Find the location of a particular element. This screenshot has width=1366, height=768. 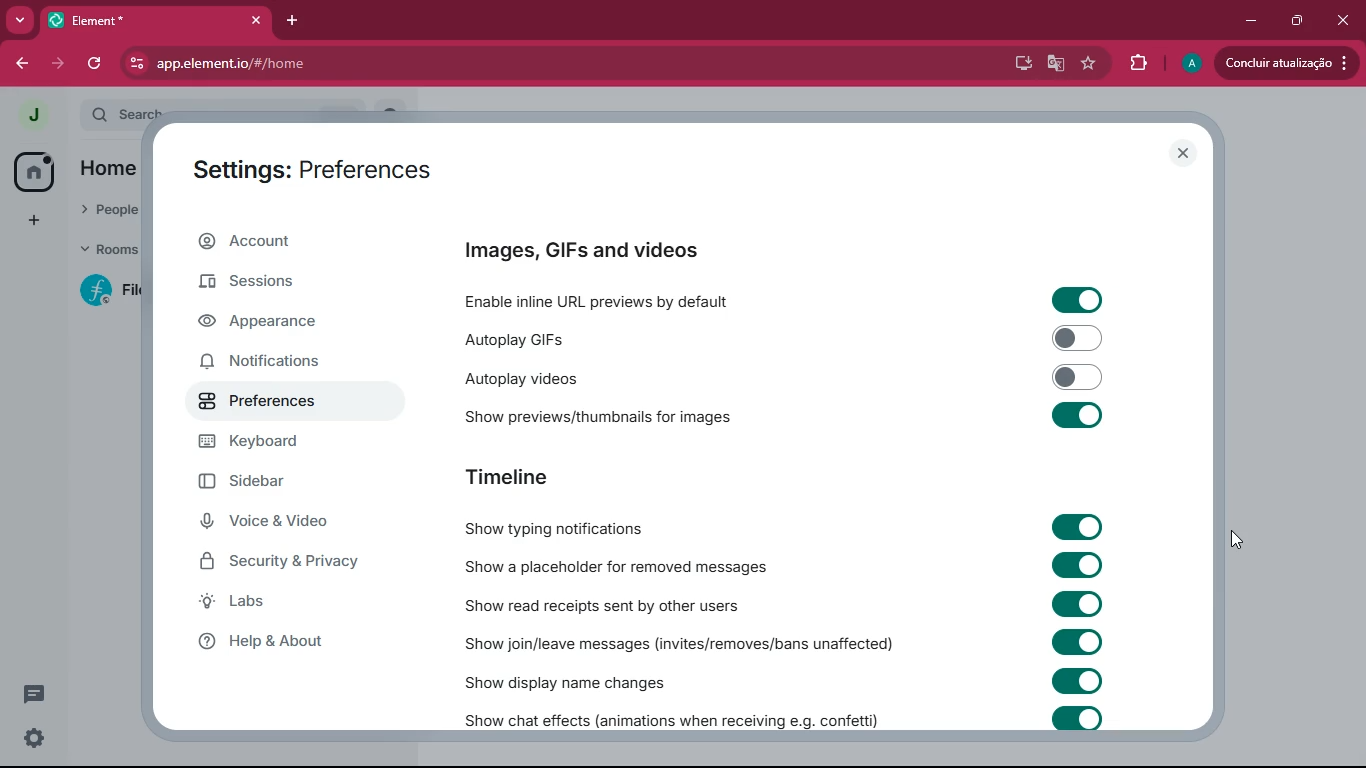

show chat effects (animations when receiving e.g. confetti) is located at coordinates (669, 718).